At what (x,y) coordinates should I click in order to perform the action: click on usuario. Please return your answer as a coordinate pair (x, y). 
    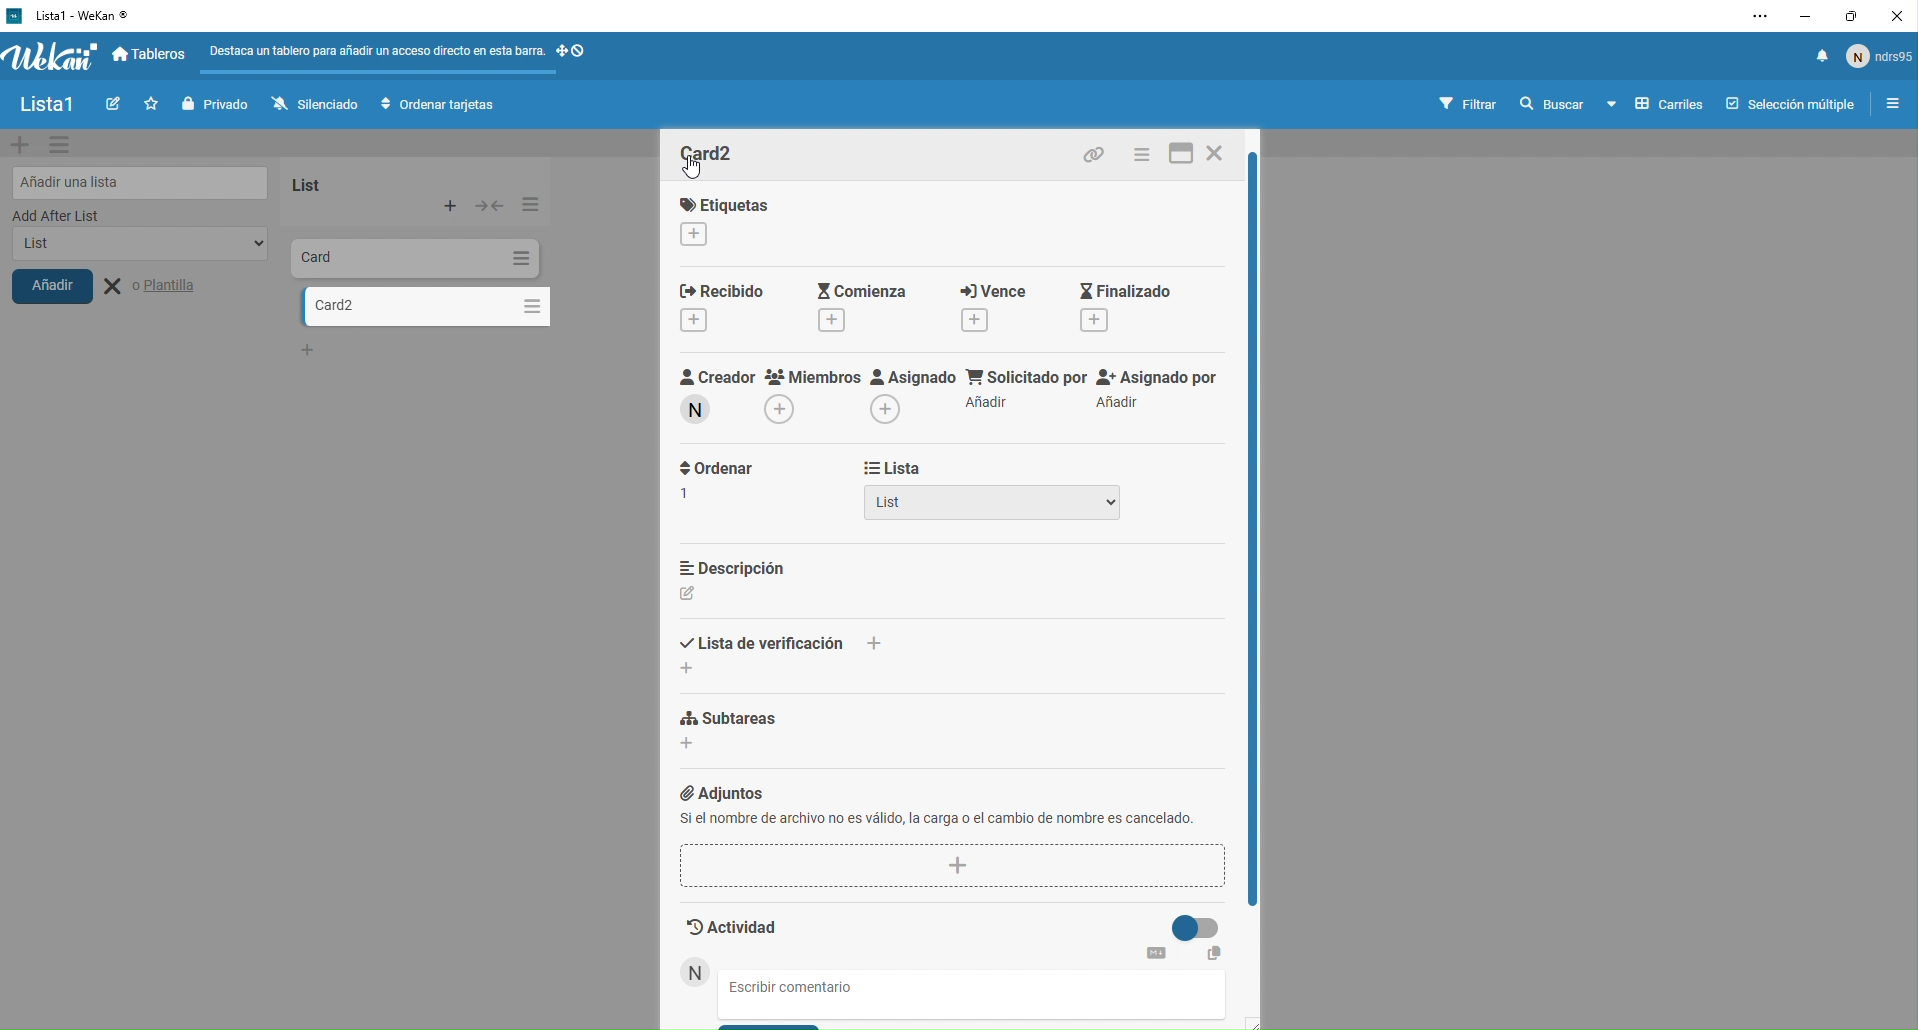
    Looking at the image, I should click on (1880, 61).